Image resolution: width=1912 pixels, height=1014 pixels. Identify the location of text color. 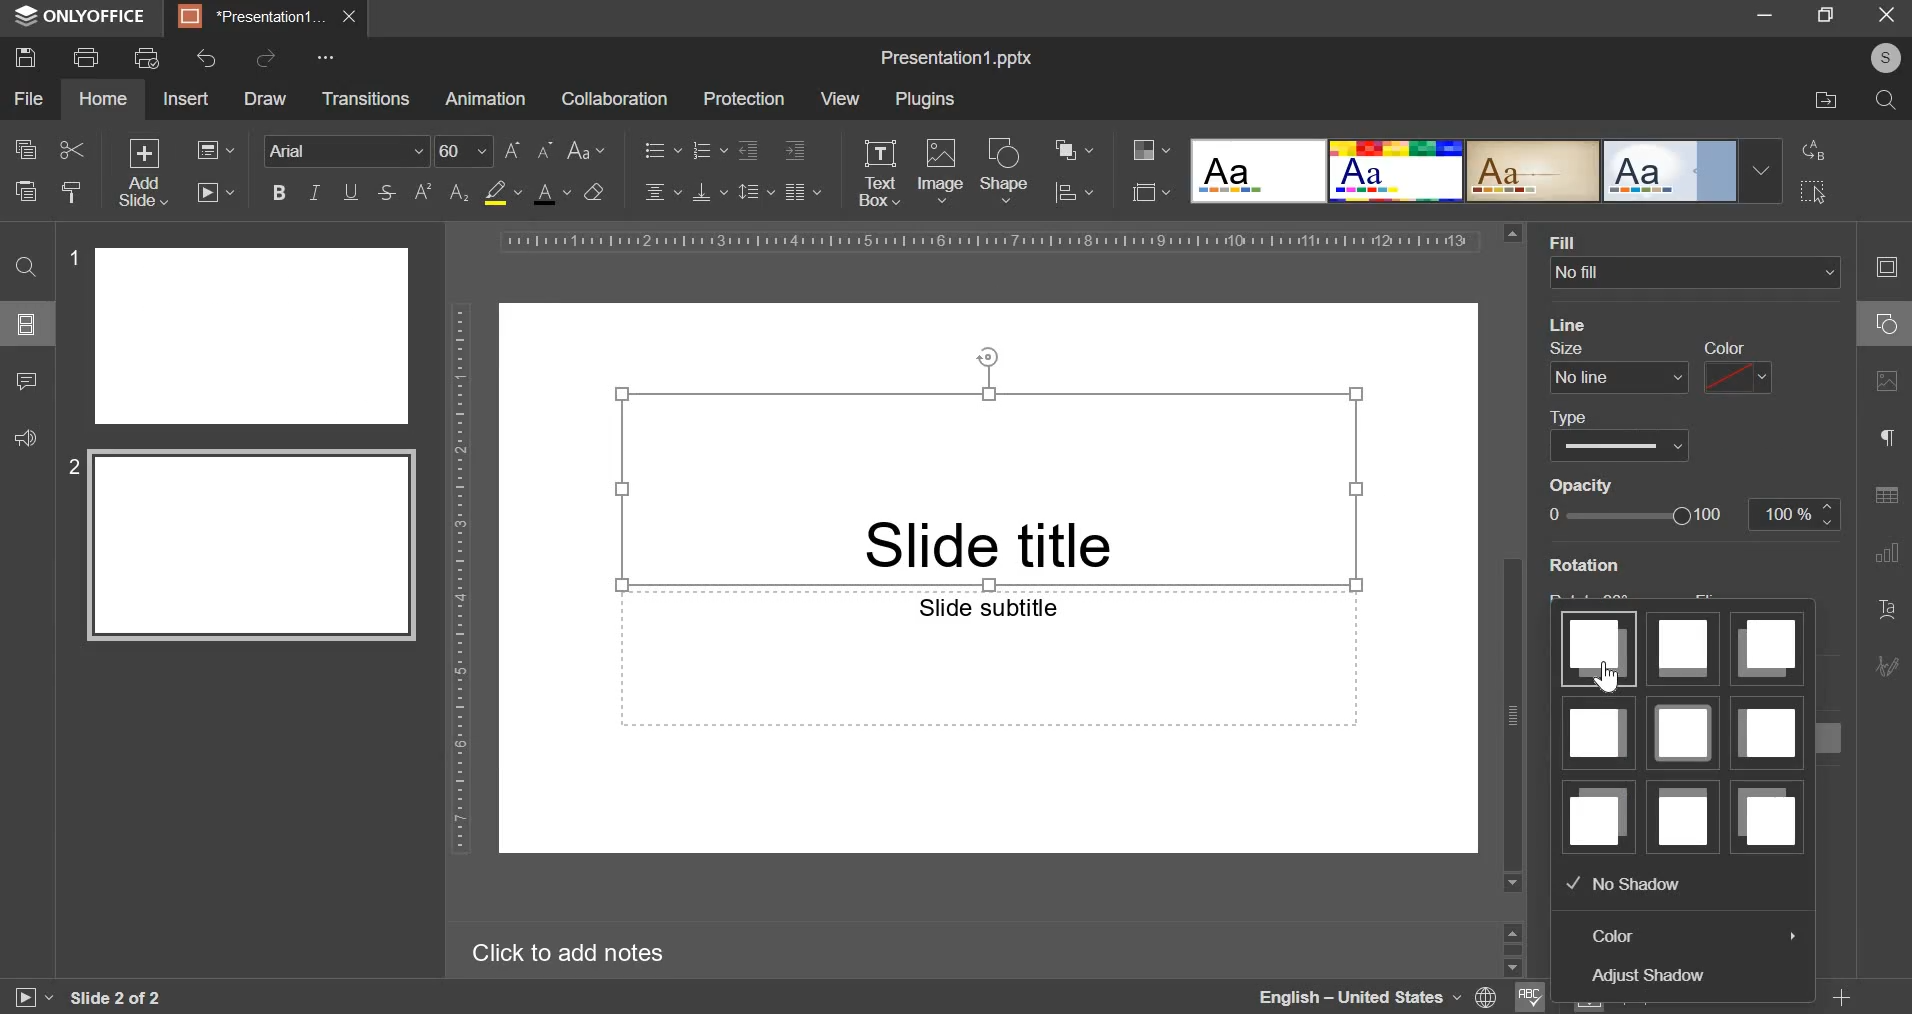
(551, 193).